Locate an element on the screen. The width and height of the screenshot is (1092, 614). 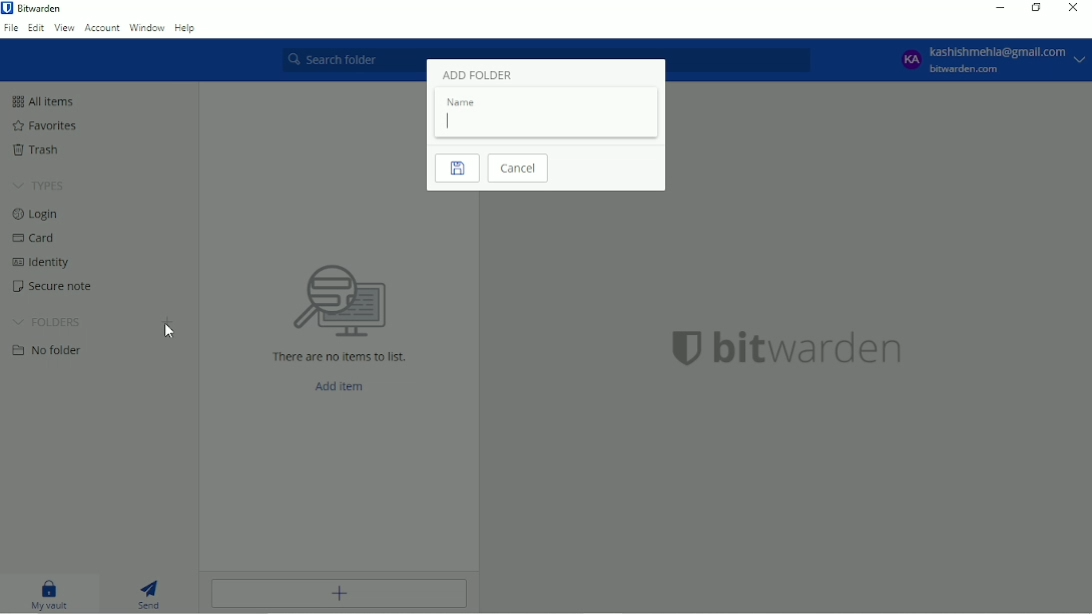
Add Item is located at coordinates (345, 386).